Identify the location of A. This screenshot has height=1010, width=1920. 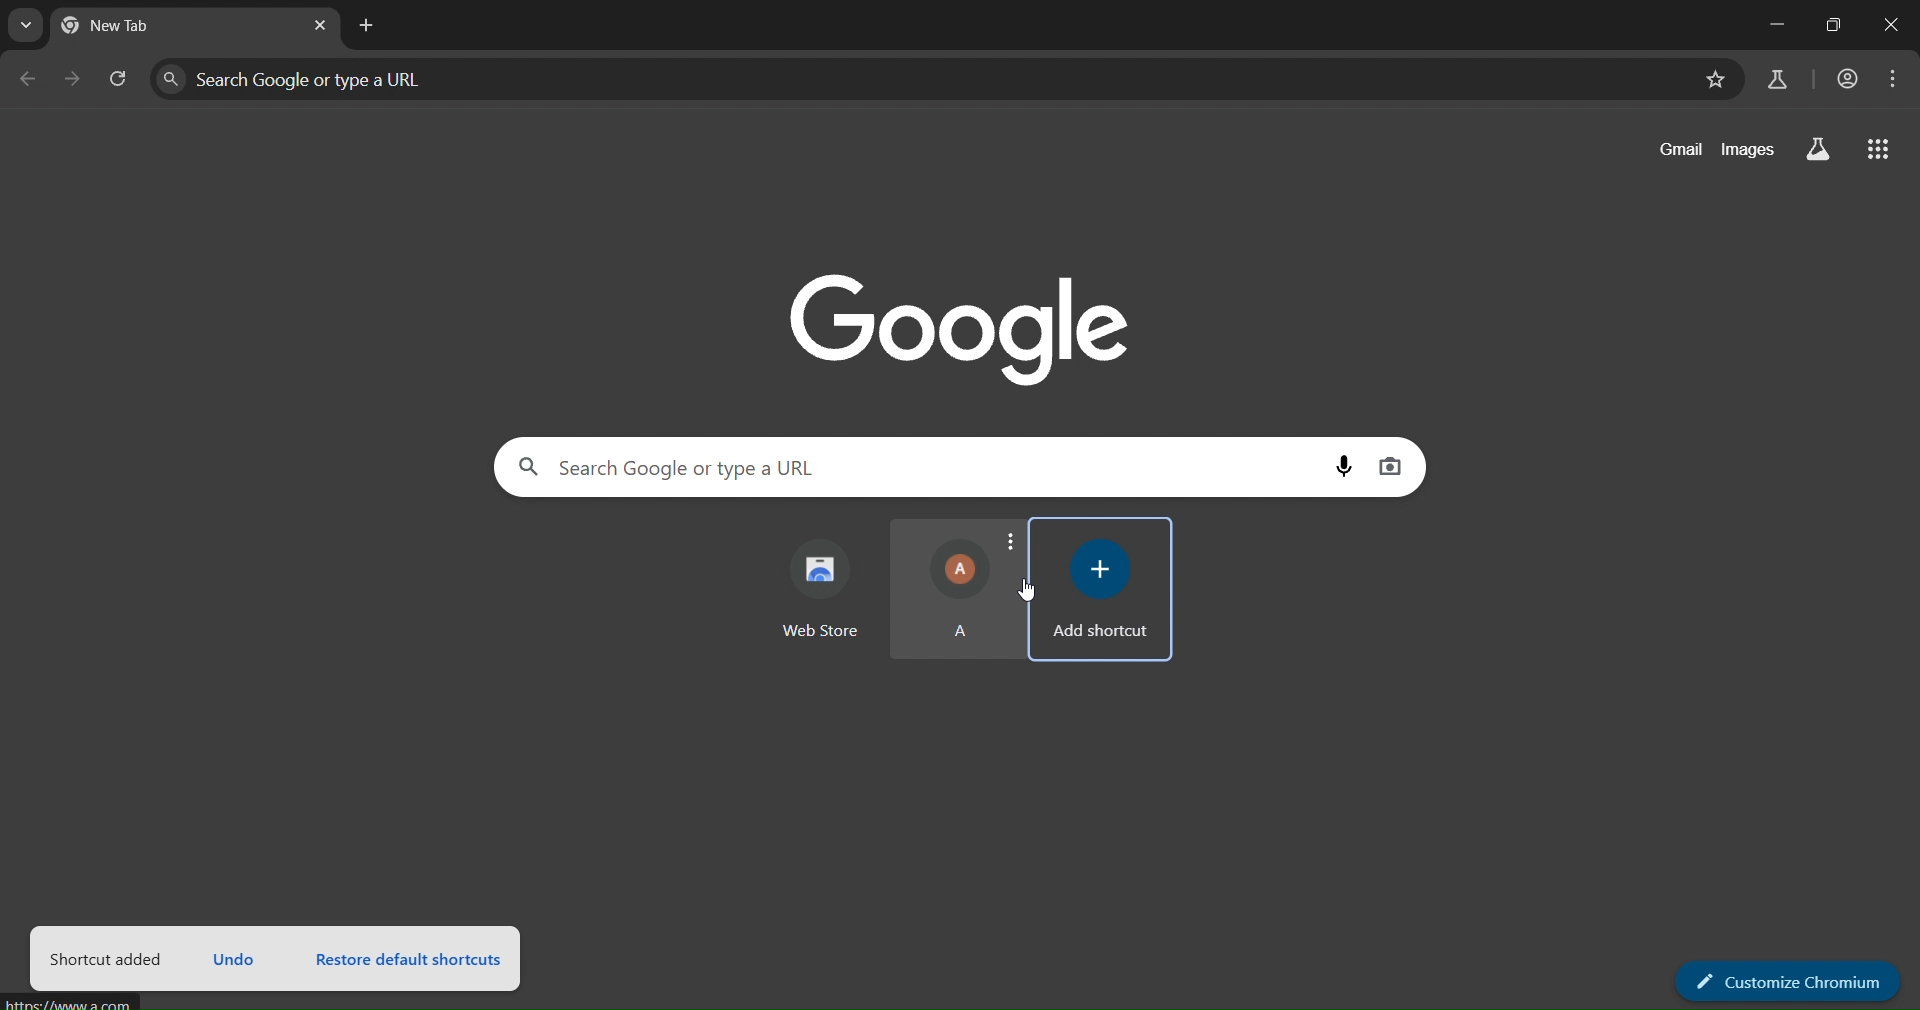
(943, 591).